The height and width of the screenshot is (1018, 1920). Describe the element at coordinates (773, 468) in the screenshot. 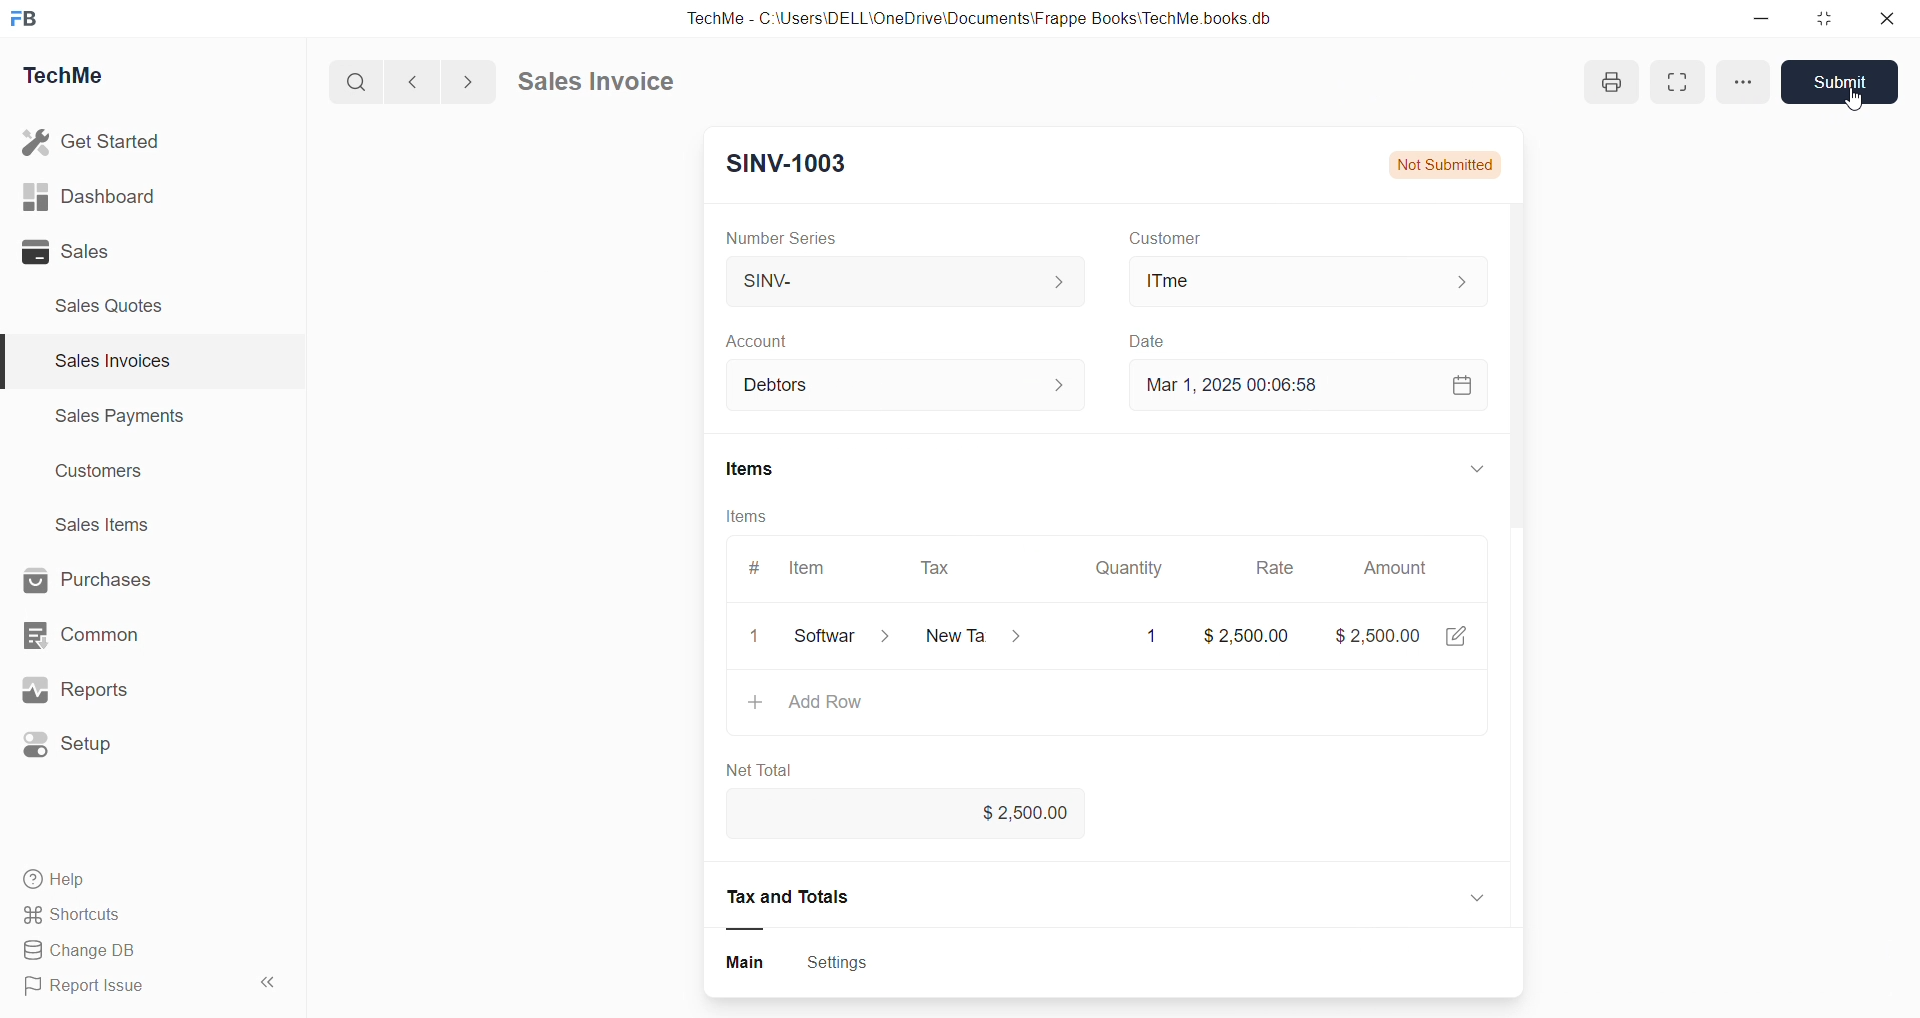

I see `Items` at that location.